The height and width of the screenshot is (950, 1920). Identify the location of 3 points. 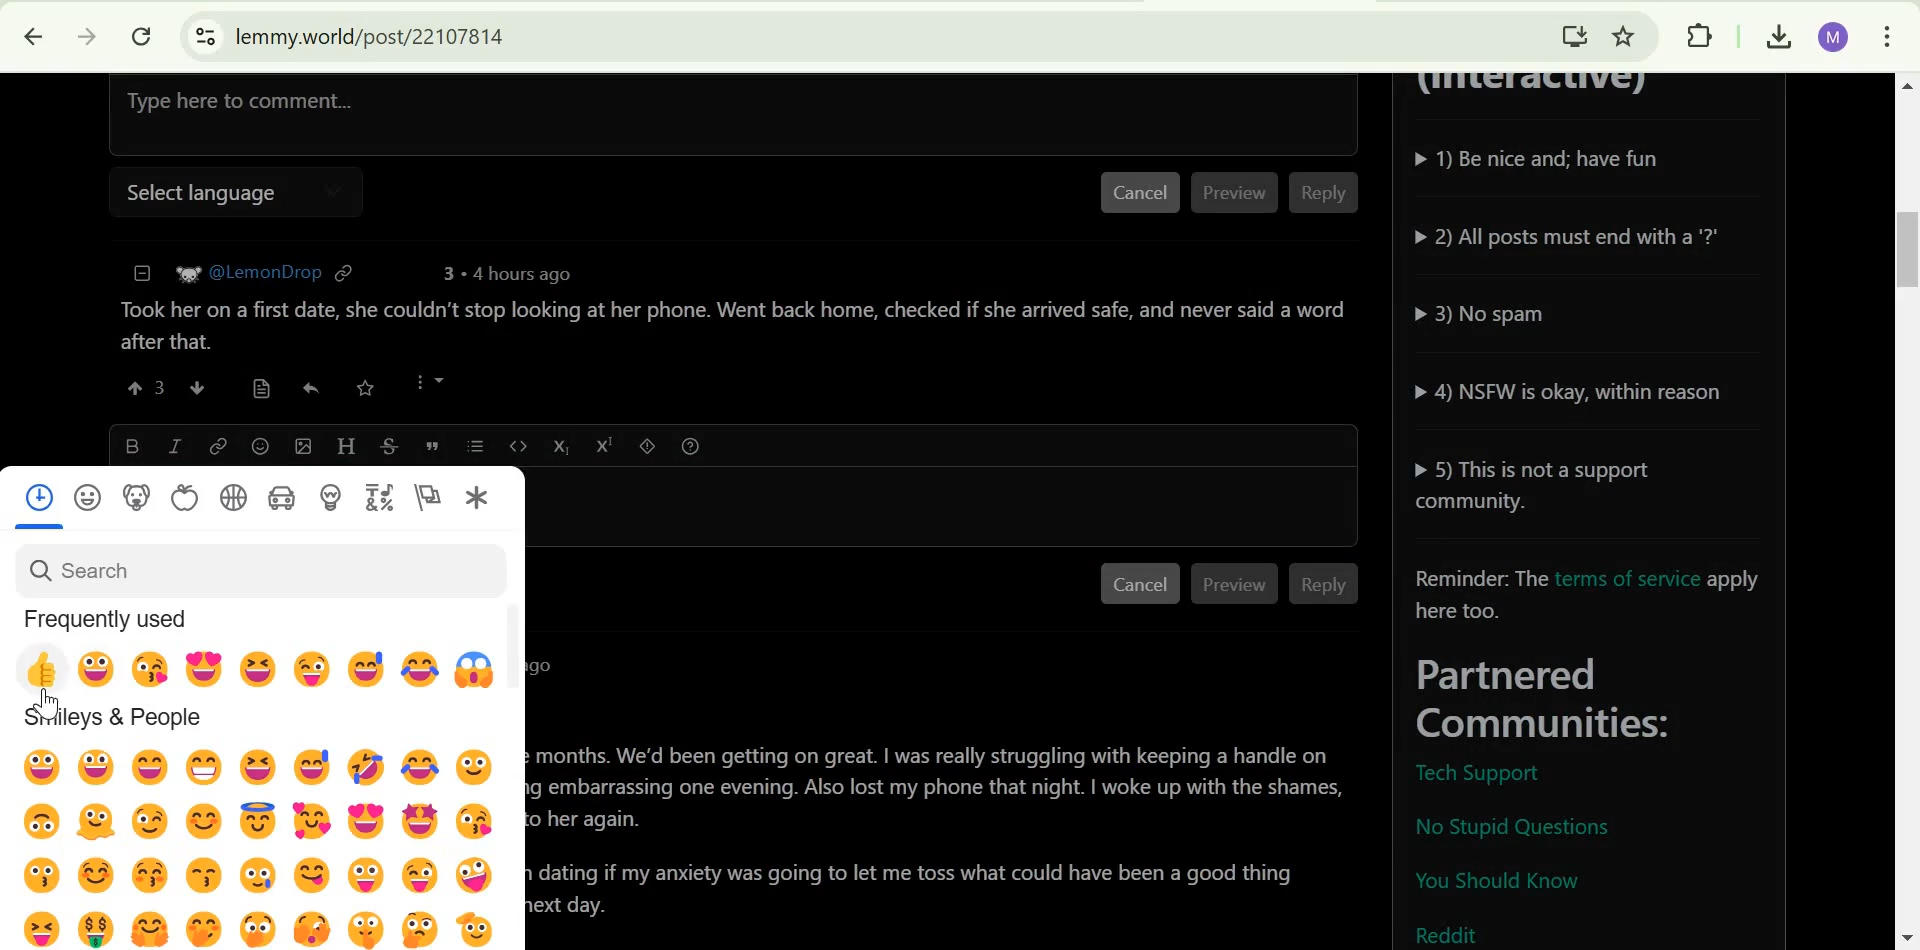
(444, 273).